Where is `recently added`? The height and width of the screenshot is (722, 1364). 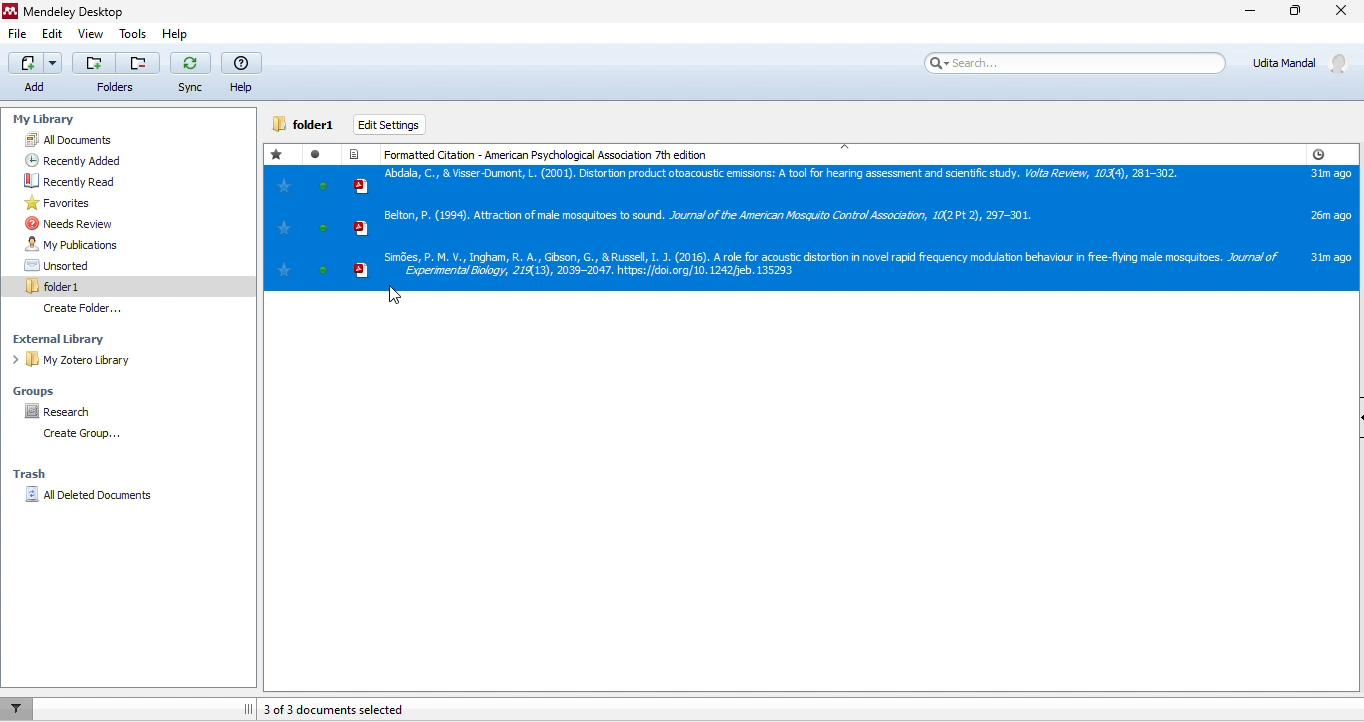 recently added is located at coordinates (66, 160).